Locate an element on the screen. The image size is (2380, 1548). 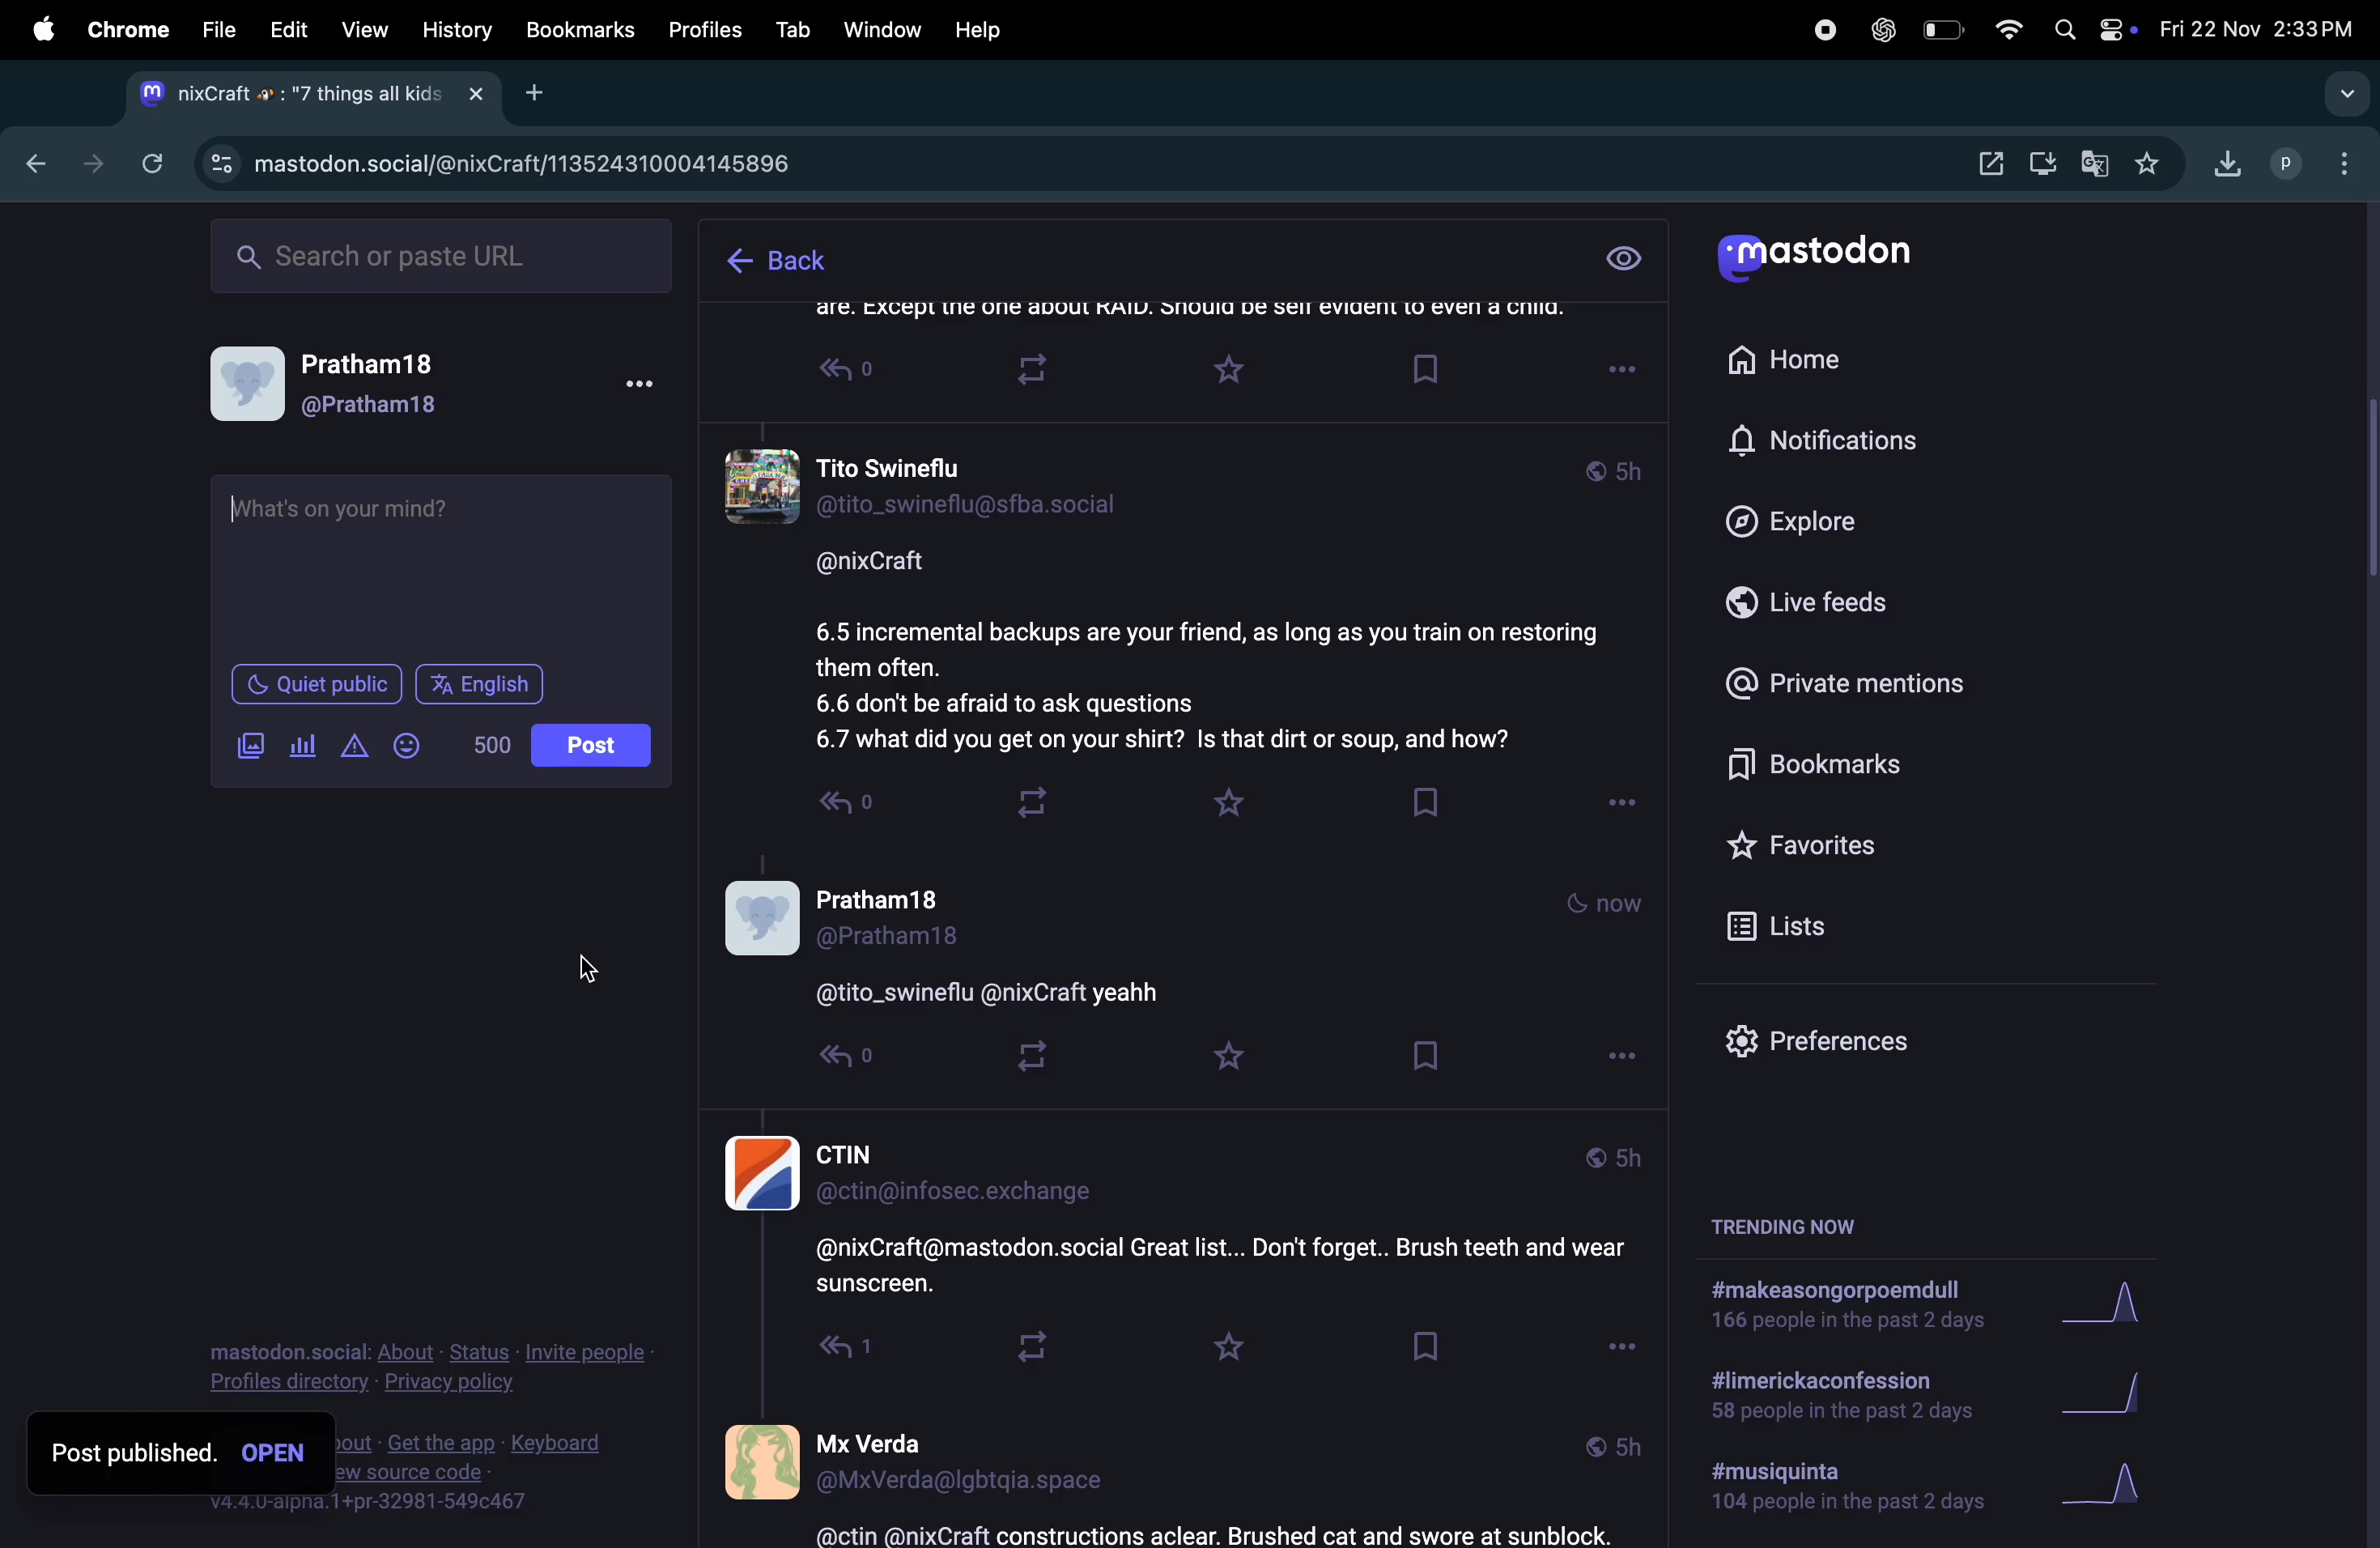
favourites is located at coordinates (2150, 165).